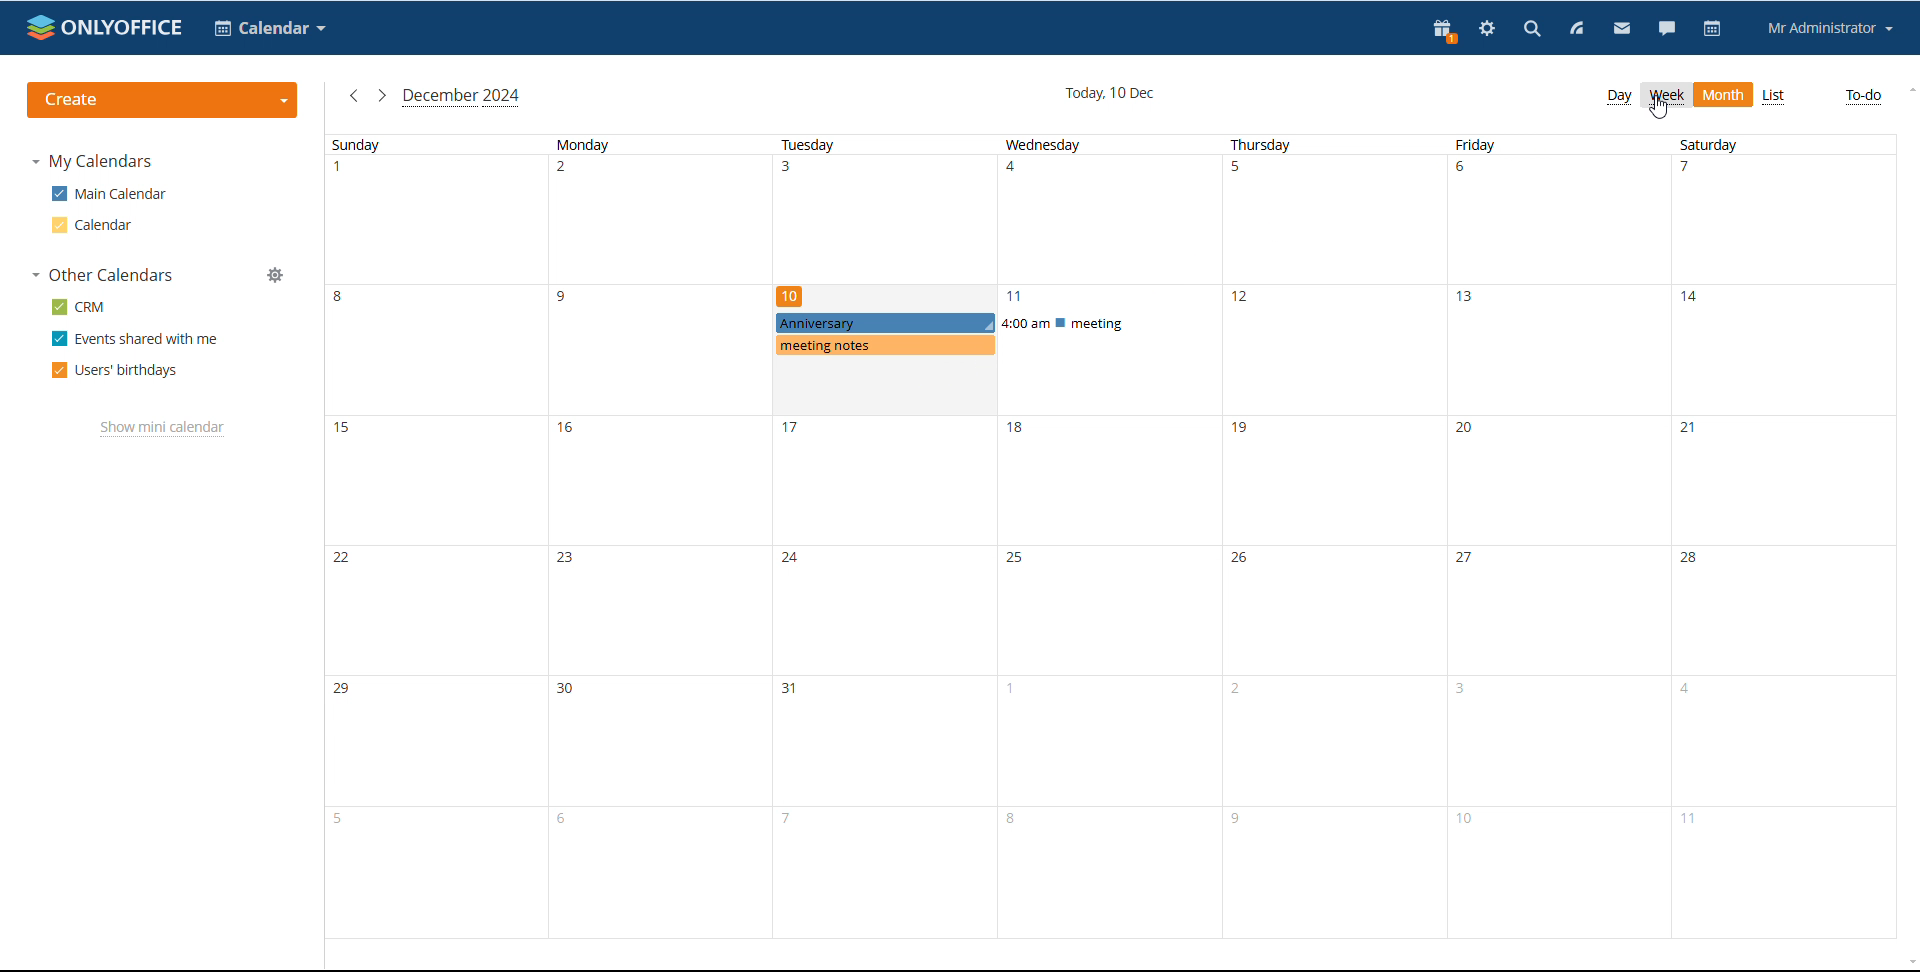  Describe the element at coordinates (1667, 28) in the screenshot. I see `talk` at that location.